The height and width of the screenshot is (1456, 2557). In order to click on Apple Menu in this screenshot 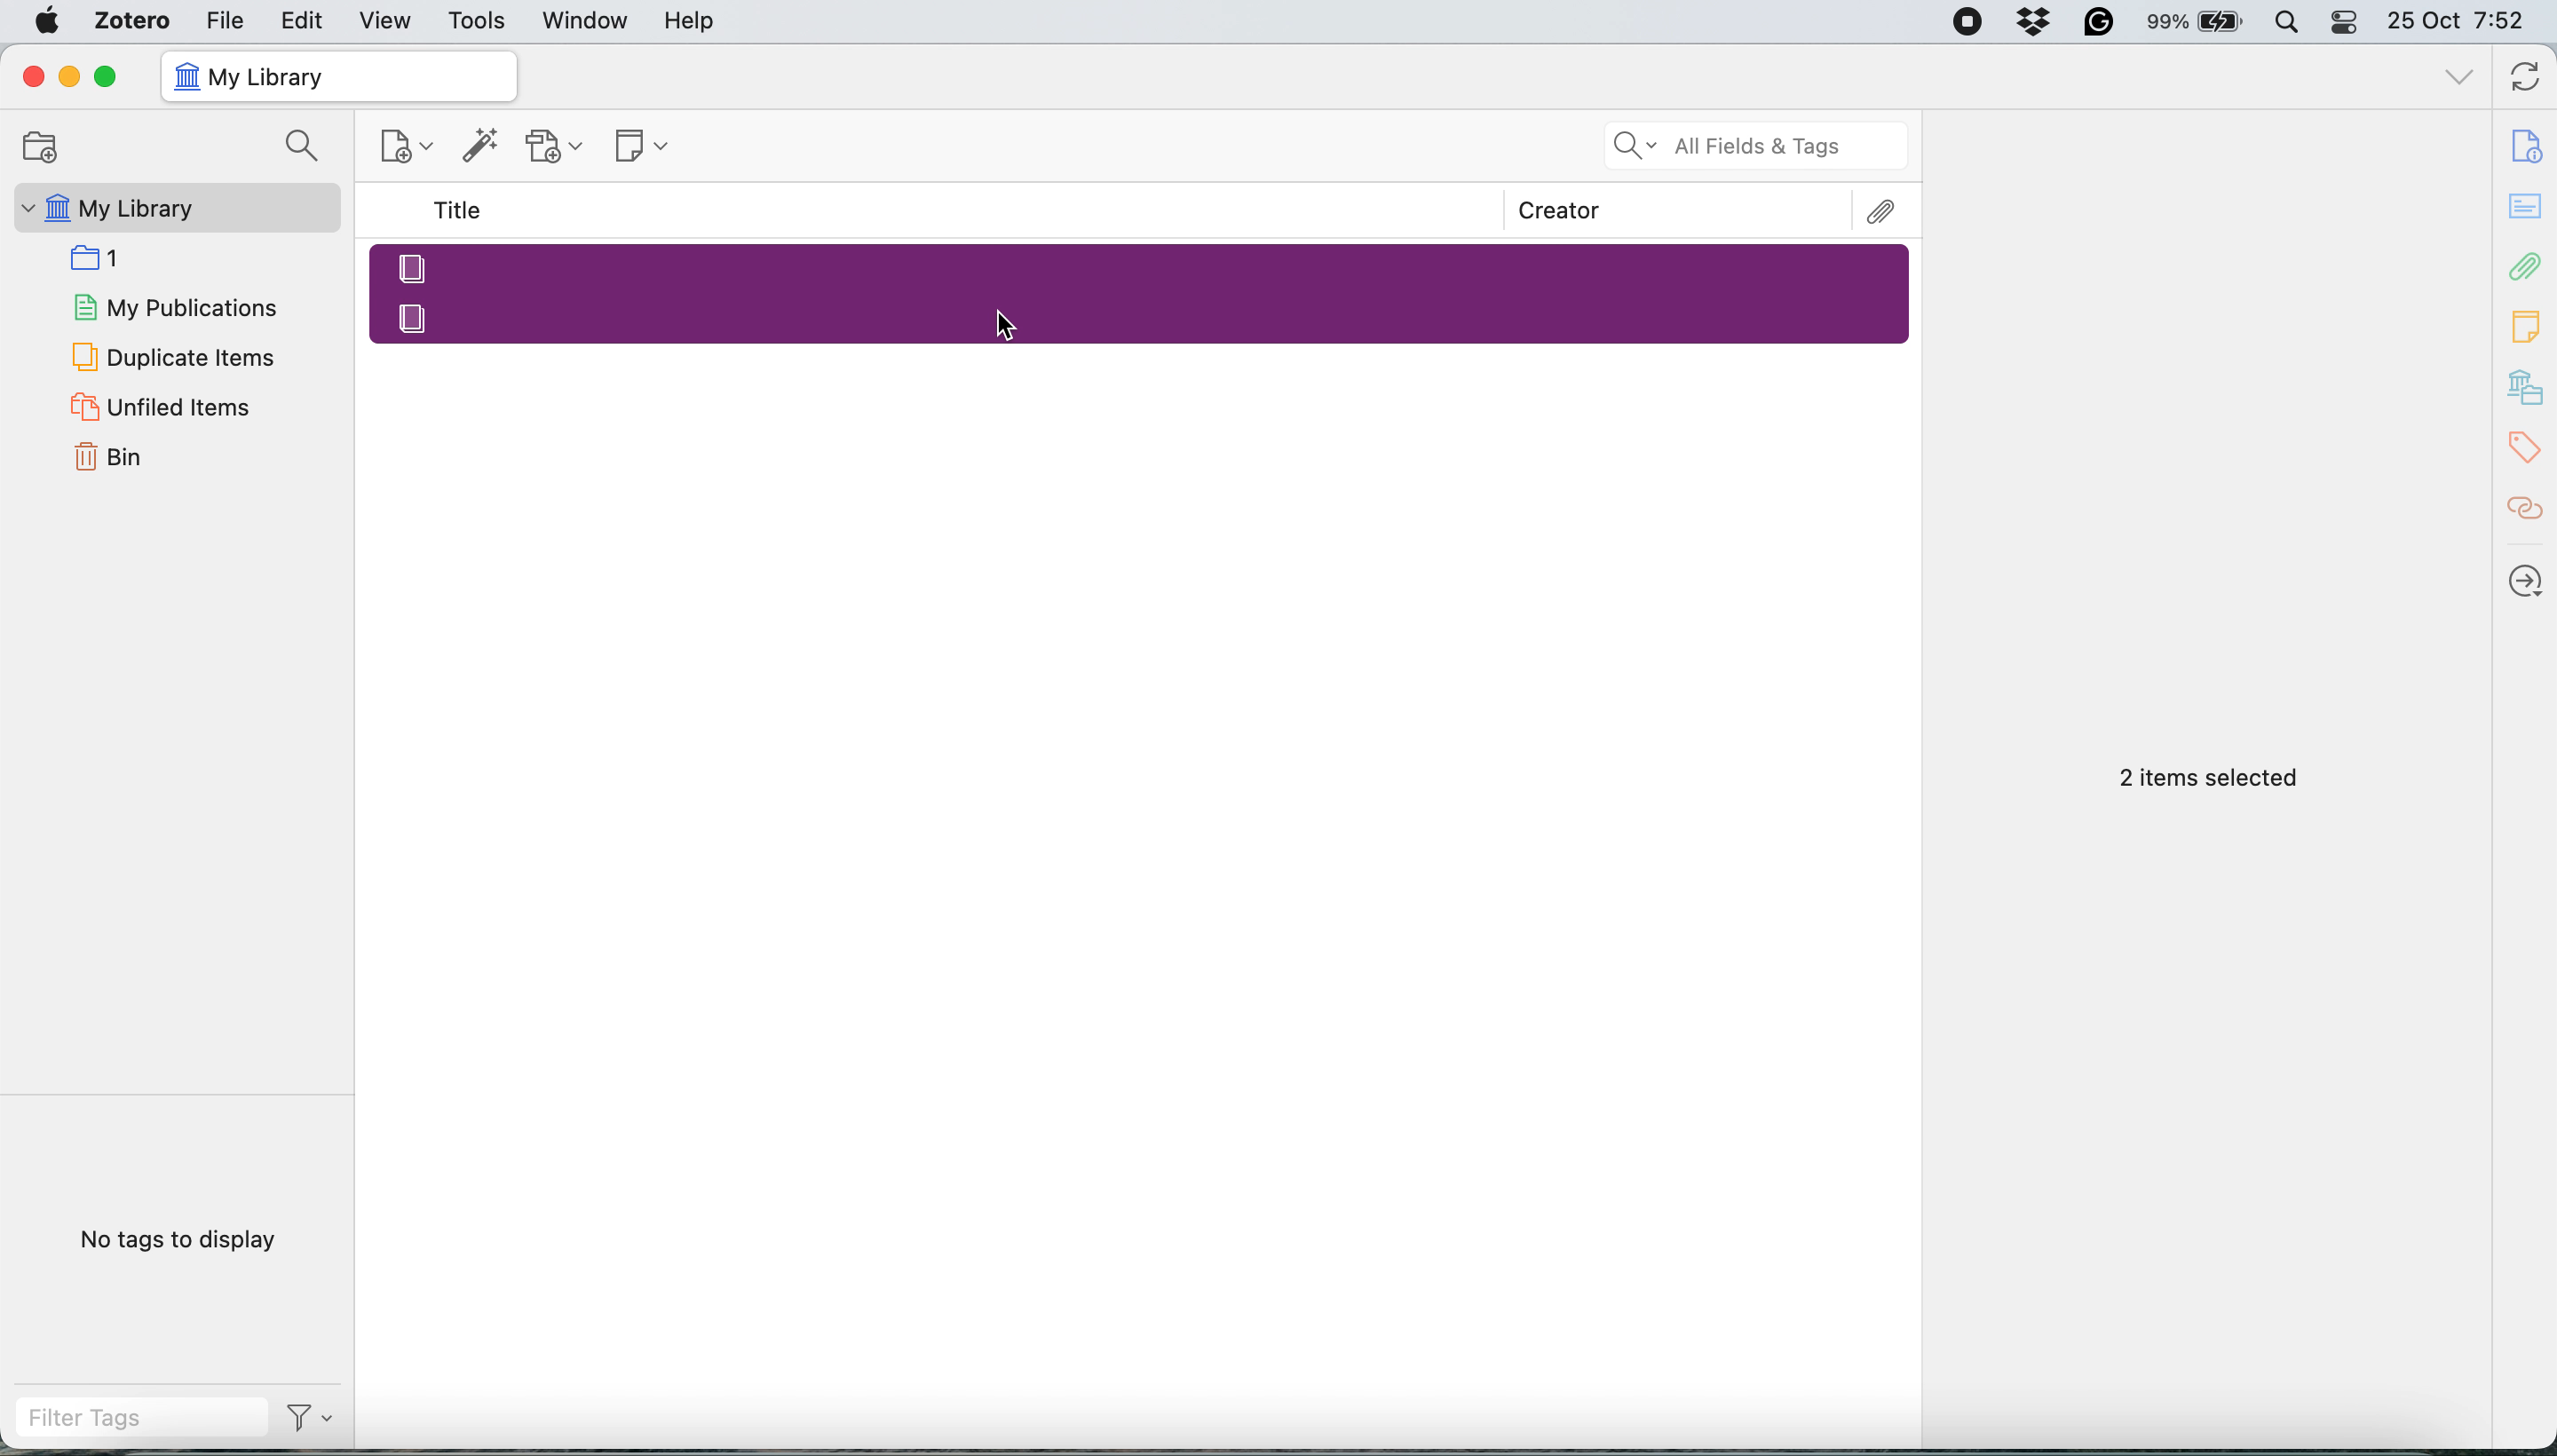, I will do `click(51, 21)`.